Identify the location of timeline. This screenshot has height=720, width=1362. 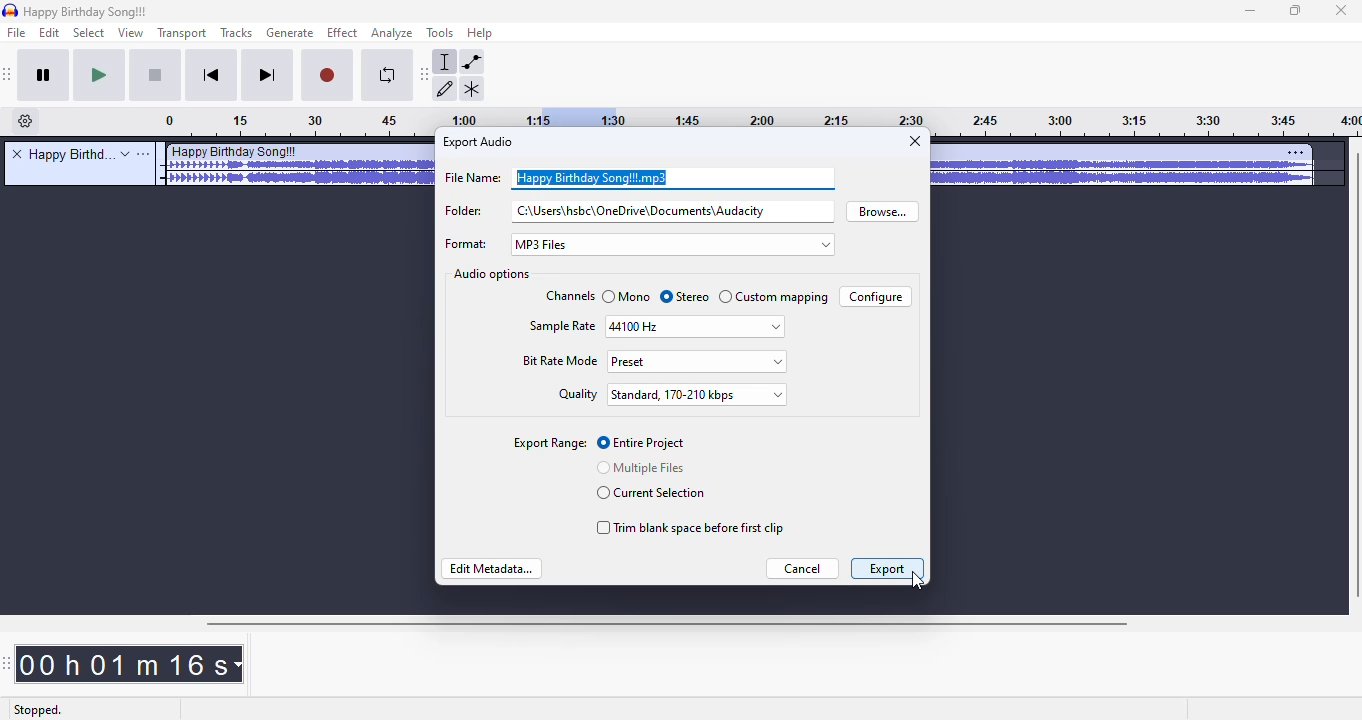
(487, 117).